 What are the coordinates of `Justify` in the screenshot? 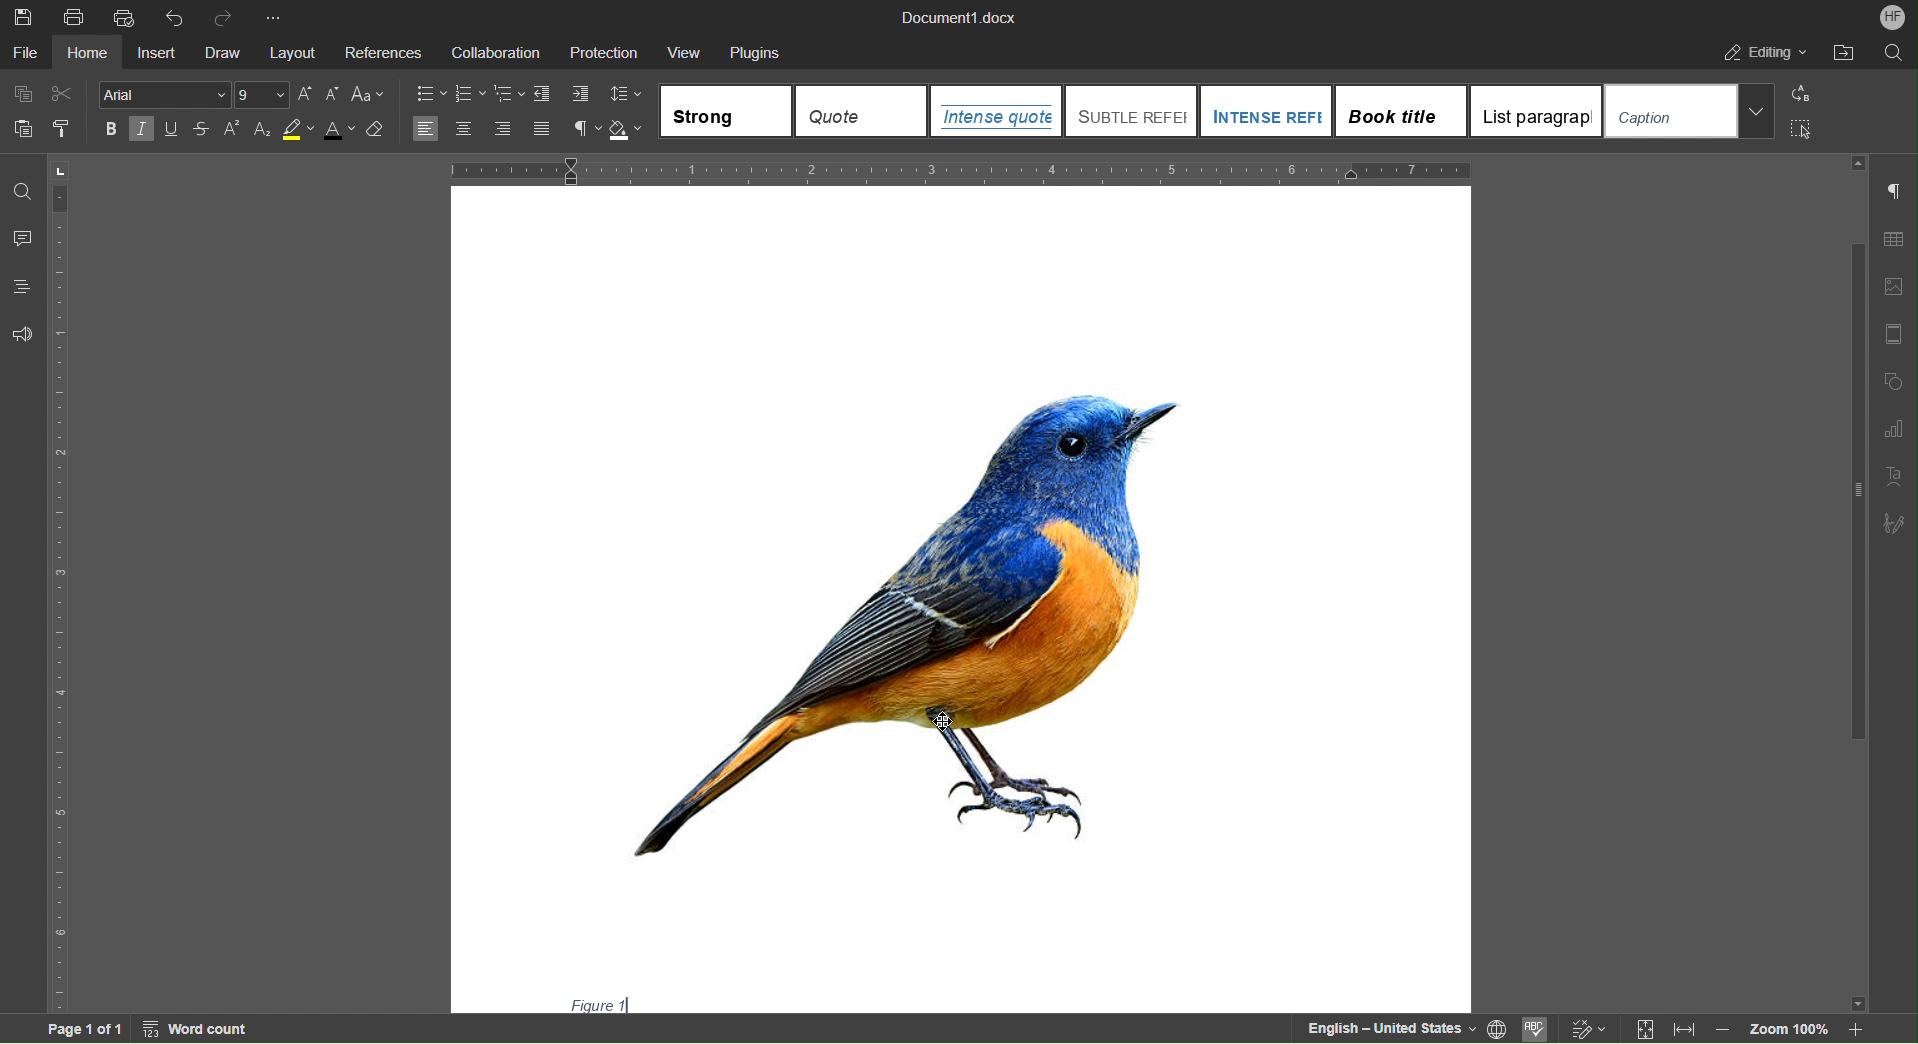 It's located at (541, 129).